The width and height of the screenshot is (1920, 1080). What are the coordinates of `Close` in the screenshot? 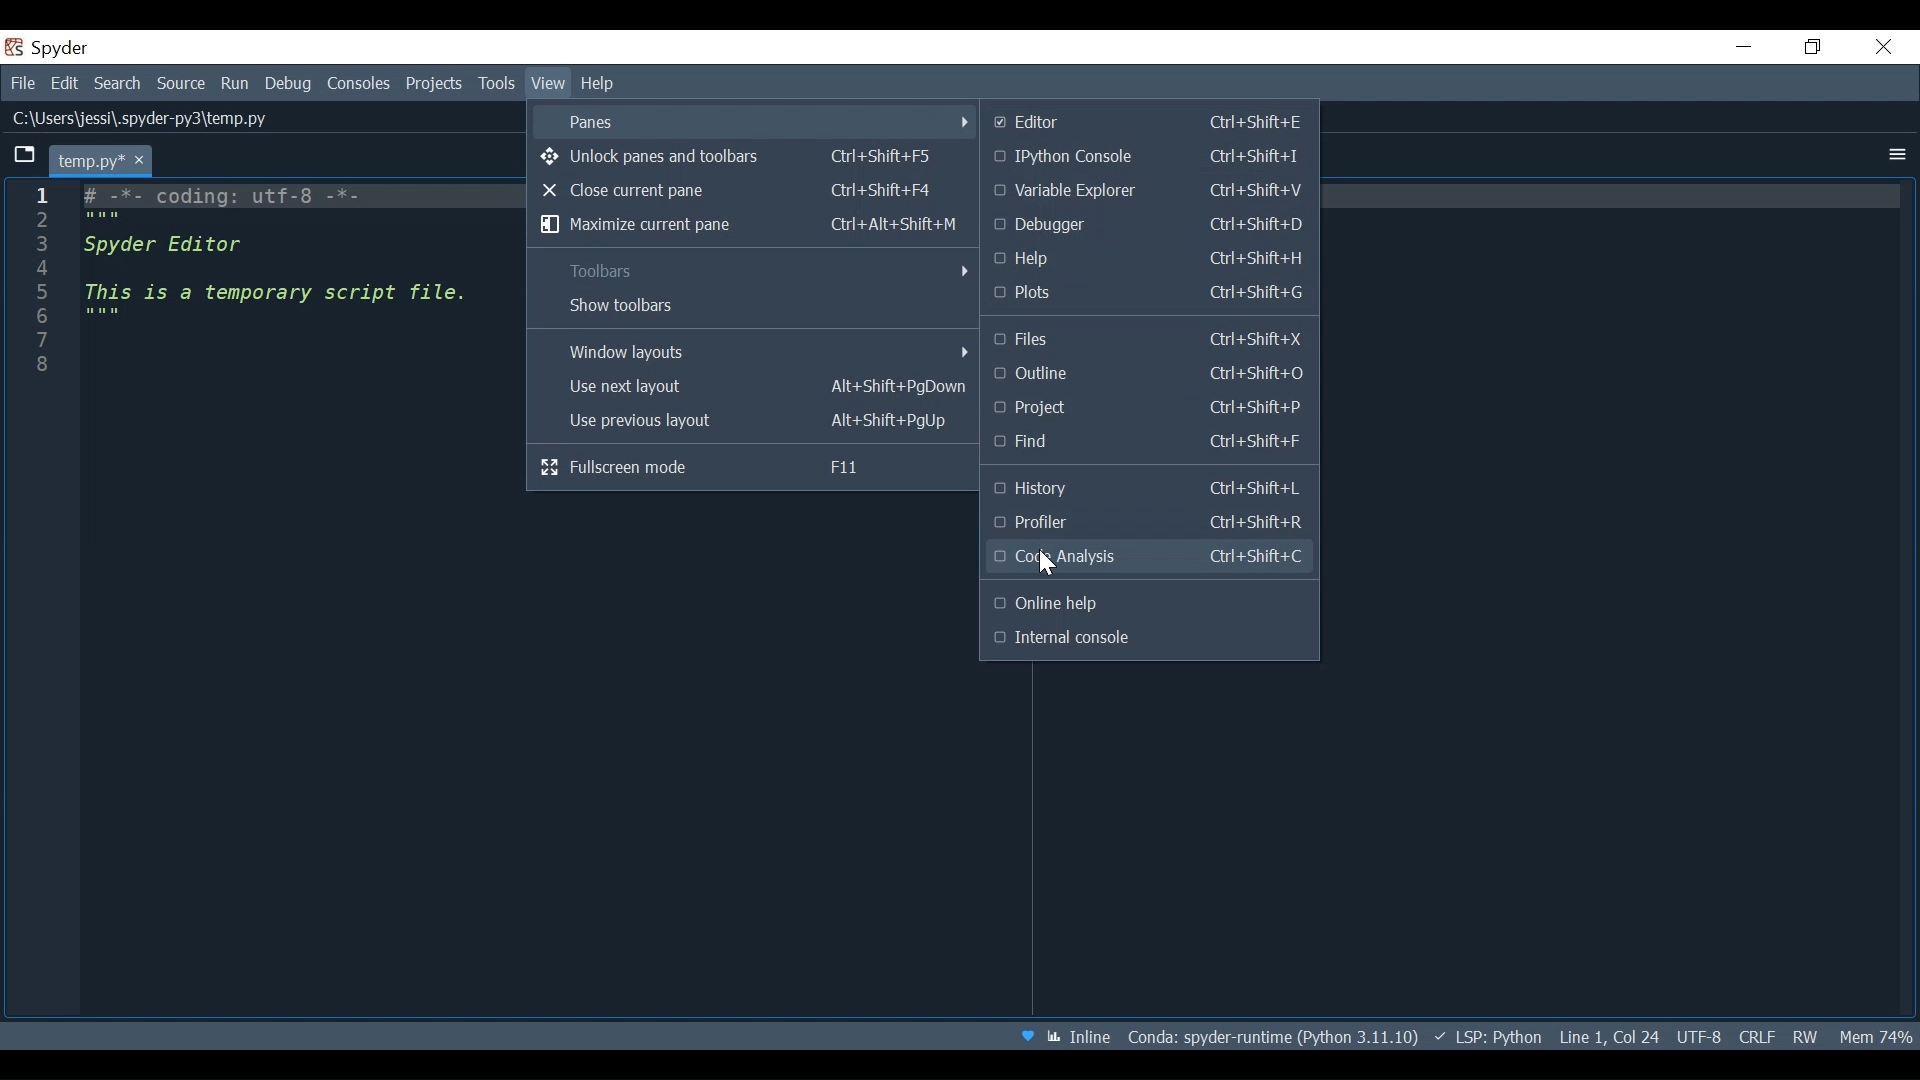 It's located at (1885, 47).